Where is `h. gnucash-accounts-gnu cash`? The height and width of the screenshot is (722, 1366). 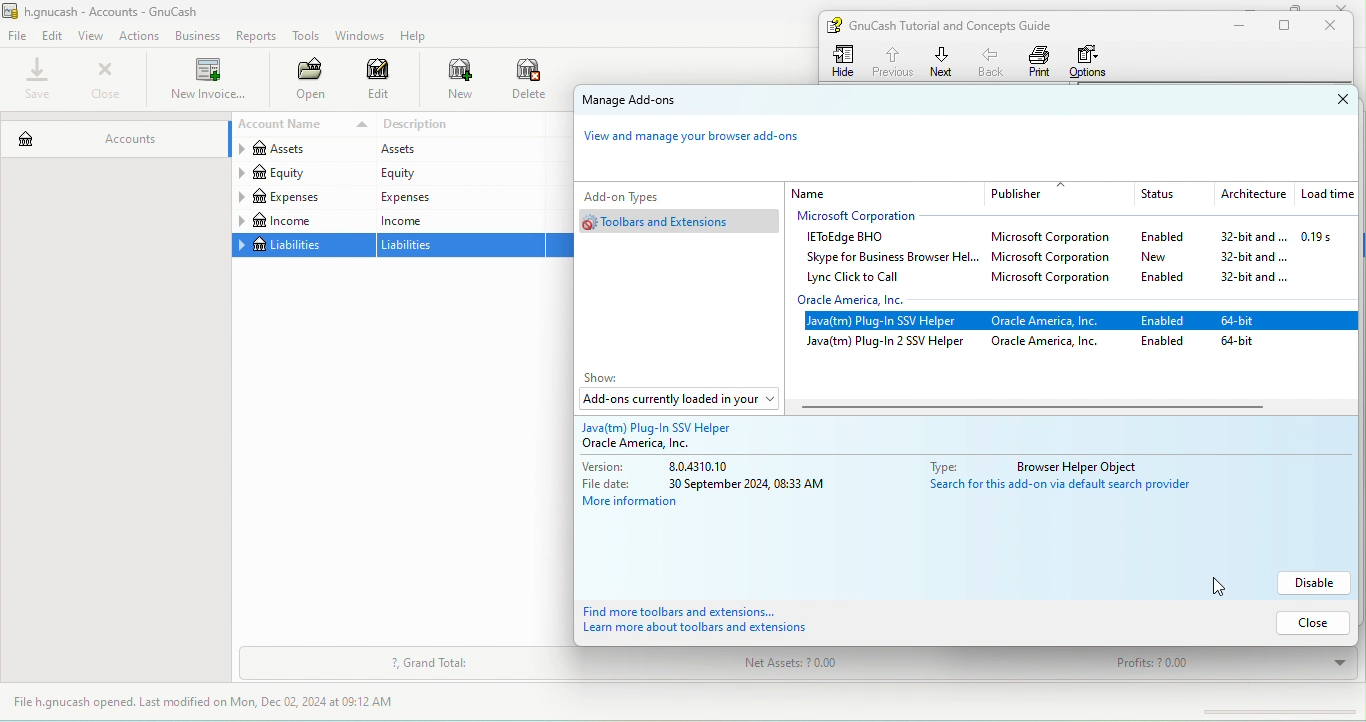 h. gnucash-accounts-gnu cash is located at coordinates (125, 10).